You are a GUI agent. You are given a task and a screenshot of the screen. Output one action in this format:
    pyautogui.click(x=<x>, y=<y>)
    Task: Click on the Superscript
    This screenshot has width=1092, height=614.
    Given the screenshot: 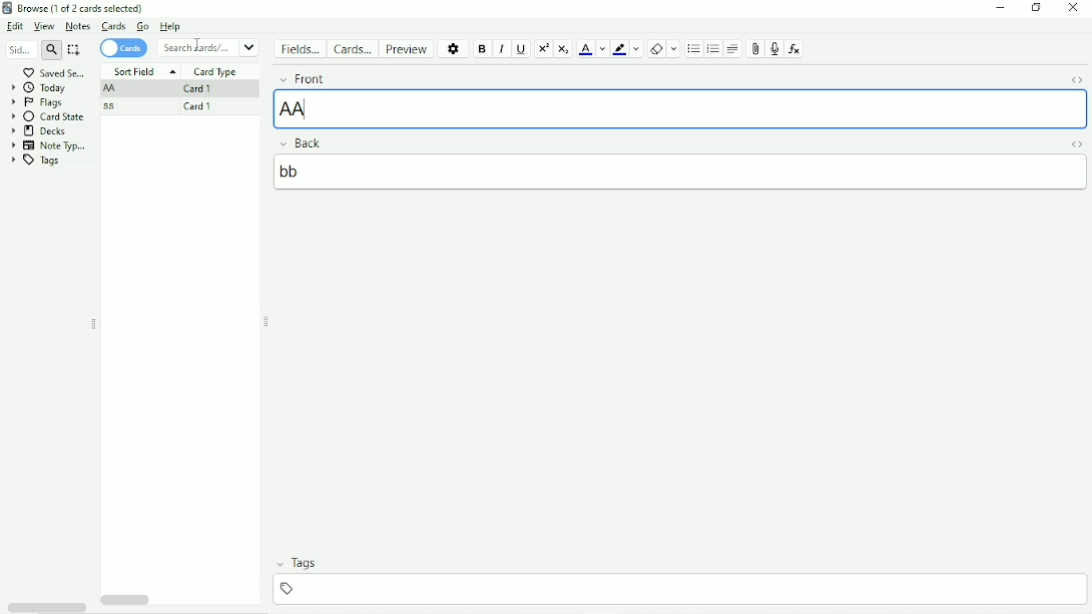 What is the action you would take?
    pyautogui.click(x=544, y=48)
    